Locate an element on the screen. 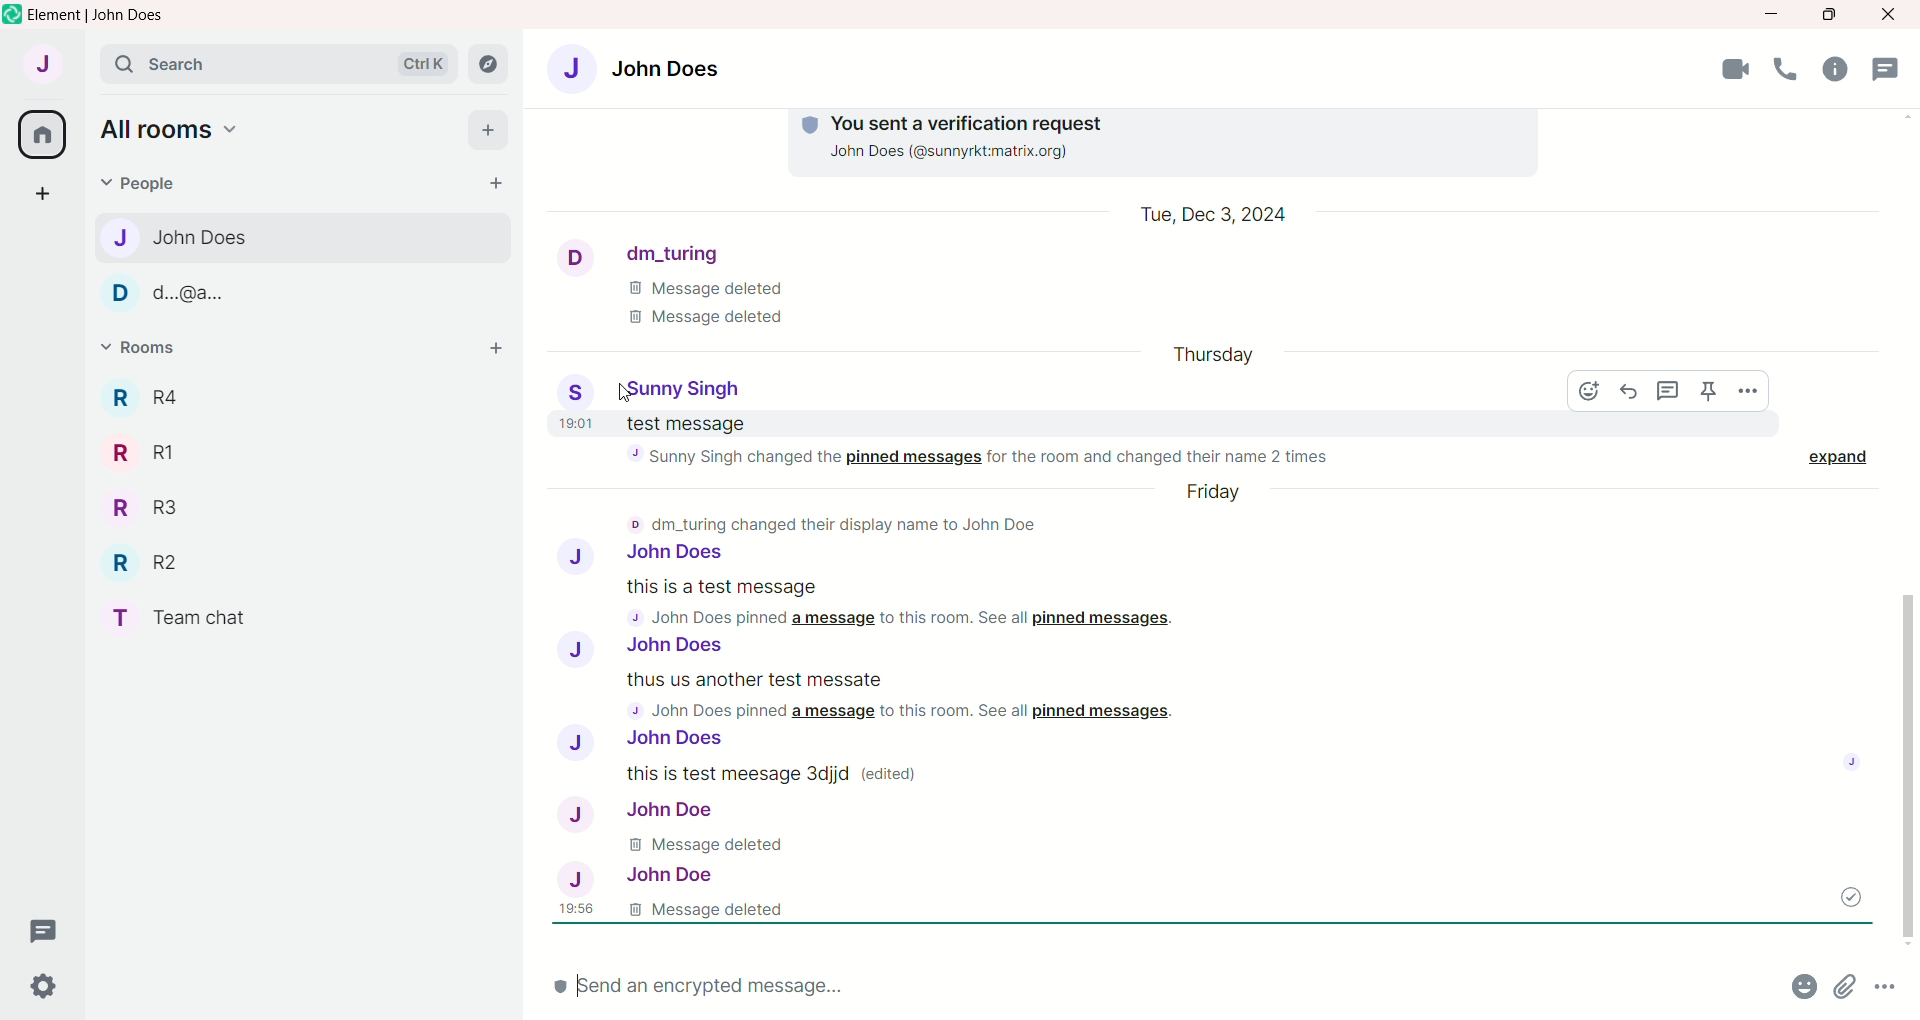 Image resolution: width=1920 pixels, height=1020 pixels. rooms is located at coordinates (146, 350).